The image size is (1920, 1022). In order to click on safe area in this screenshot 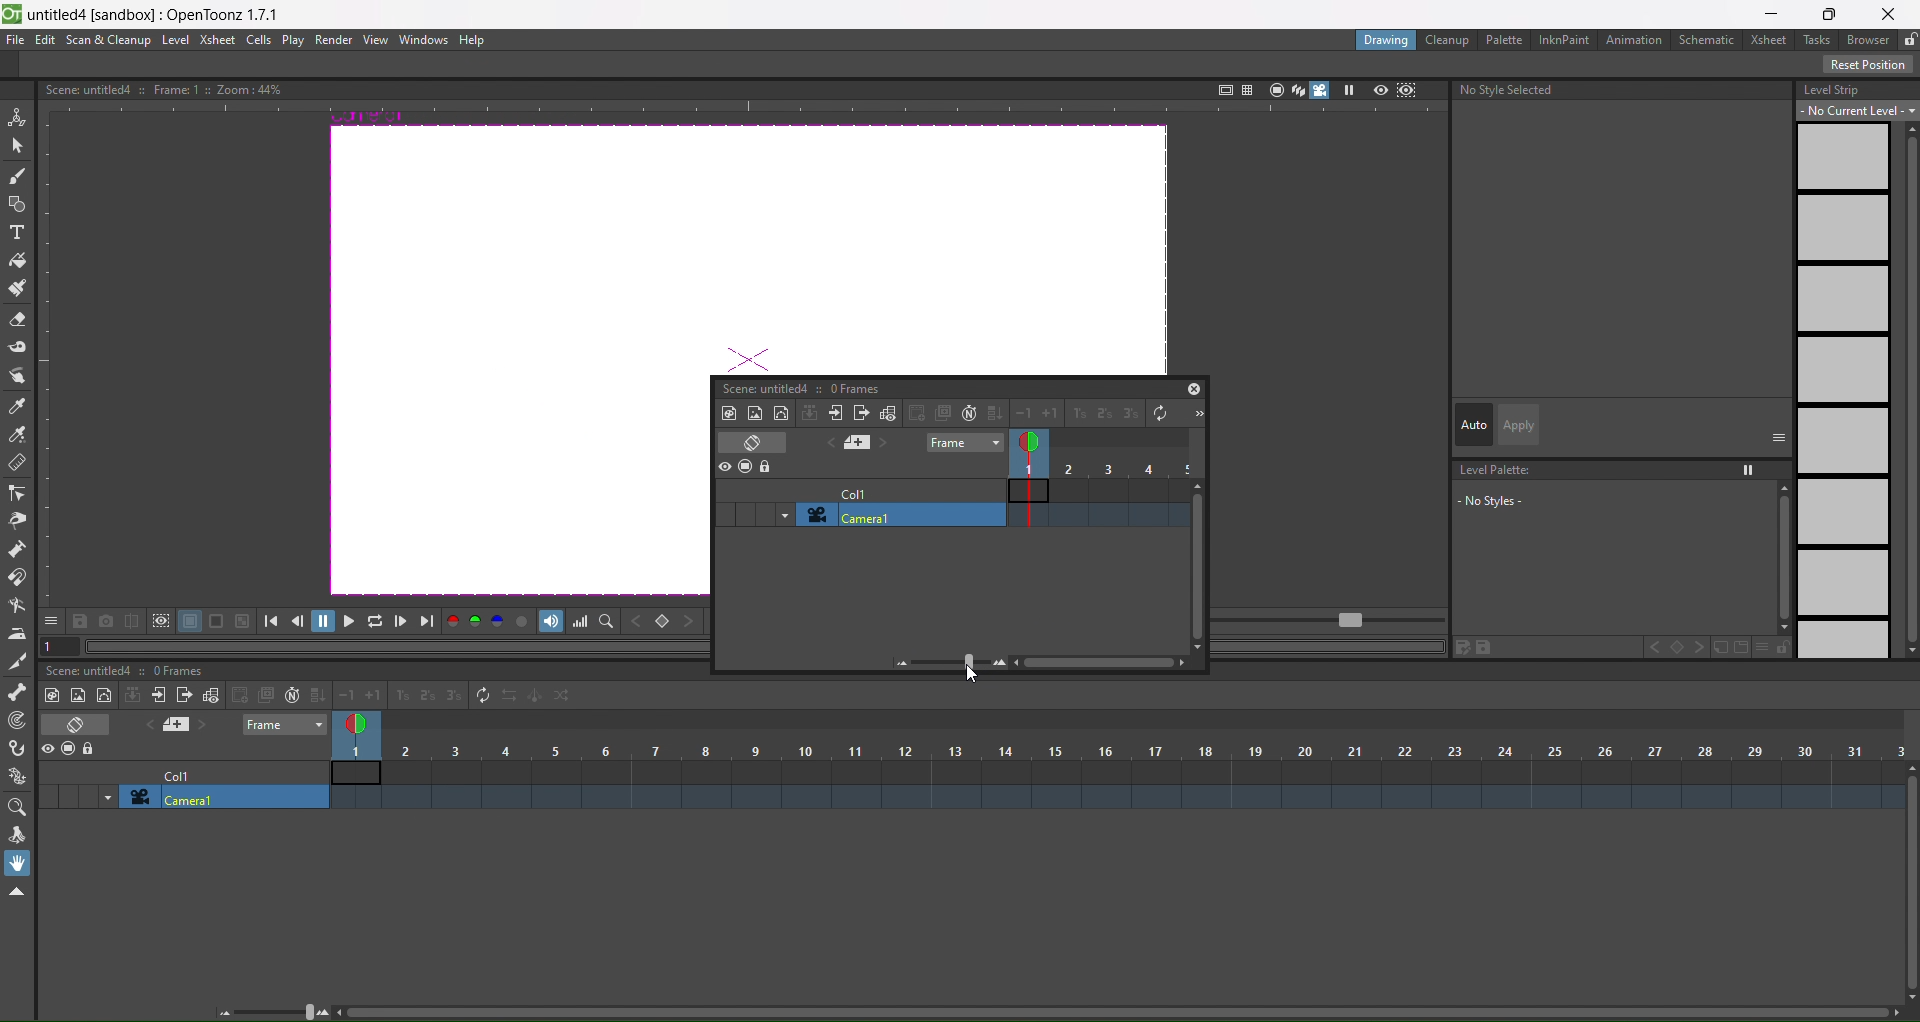, I will do `click(1223, 87)`.